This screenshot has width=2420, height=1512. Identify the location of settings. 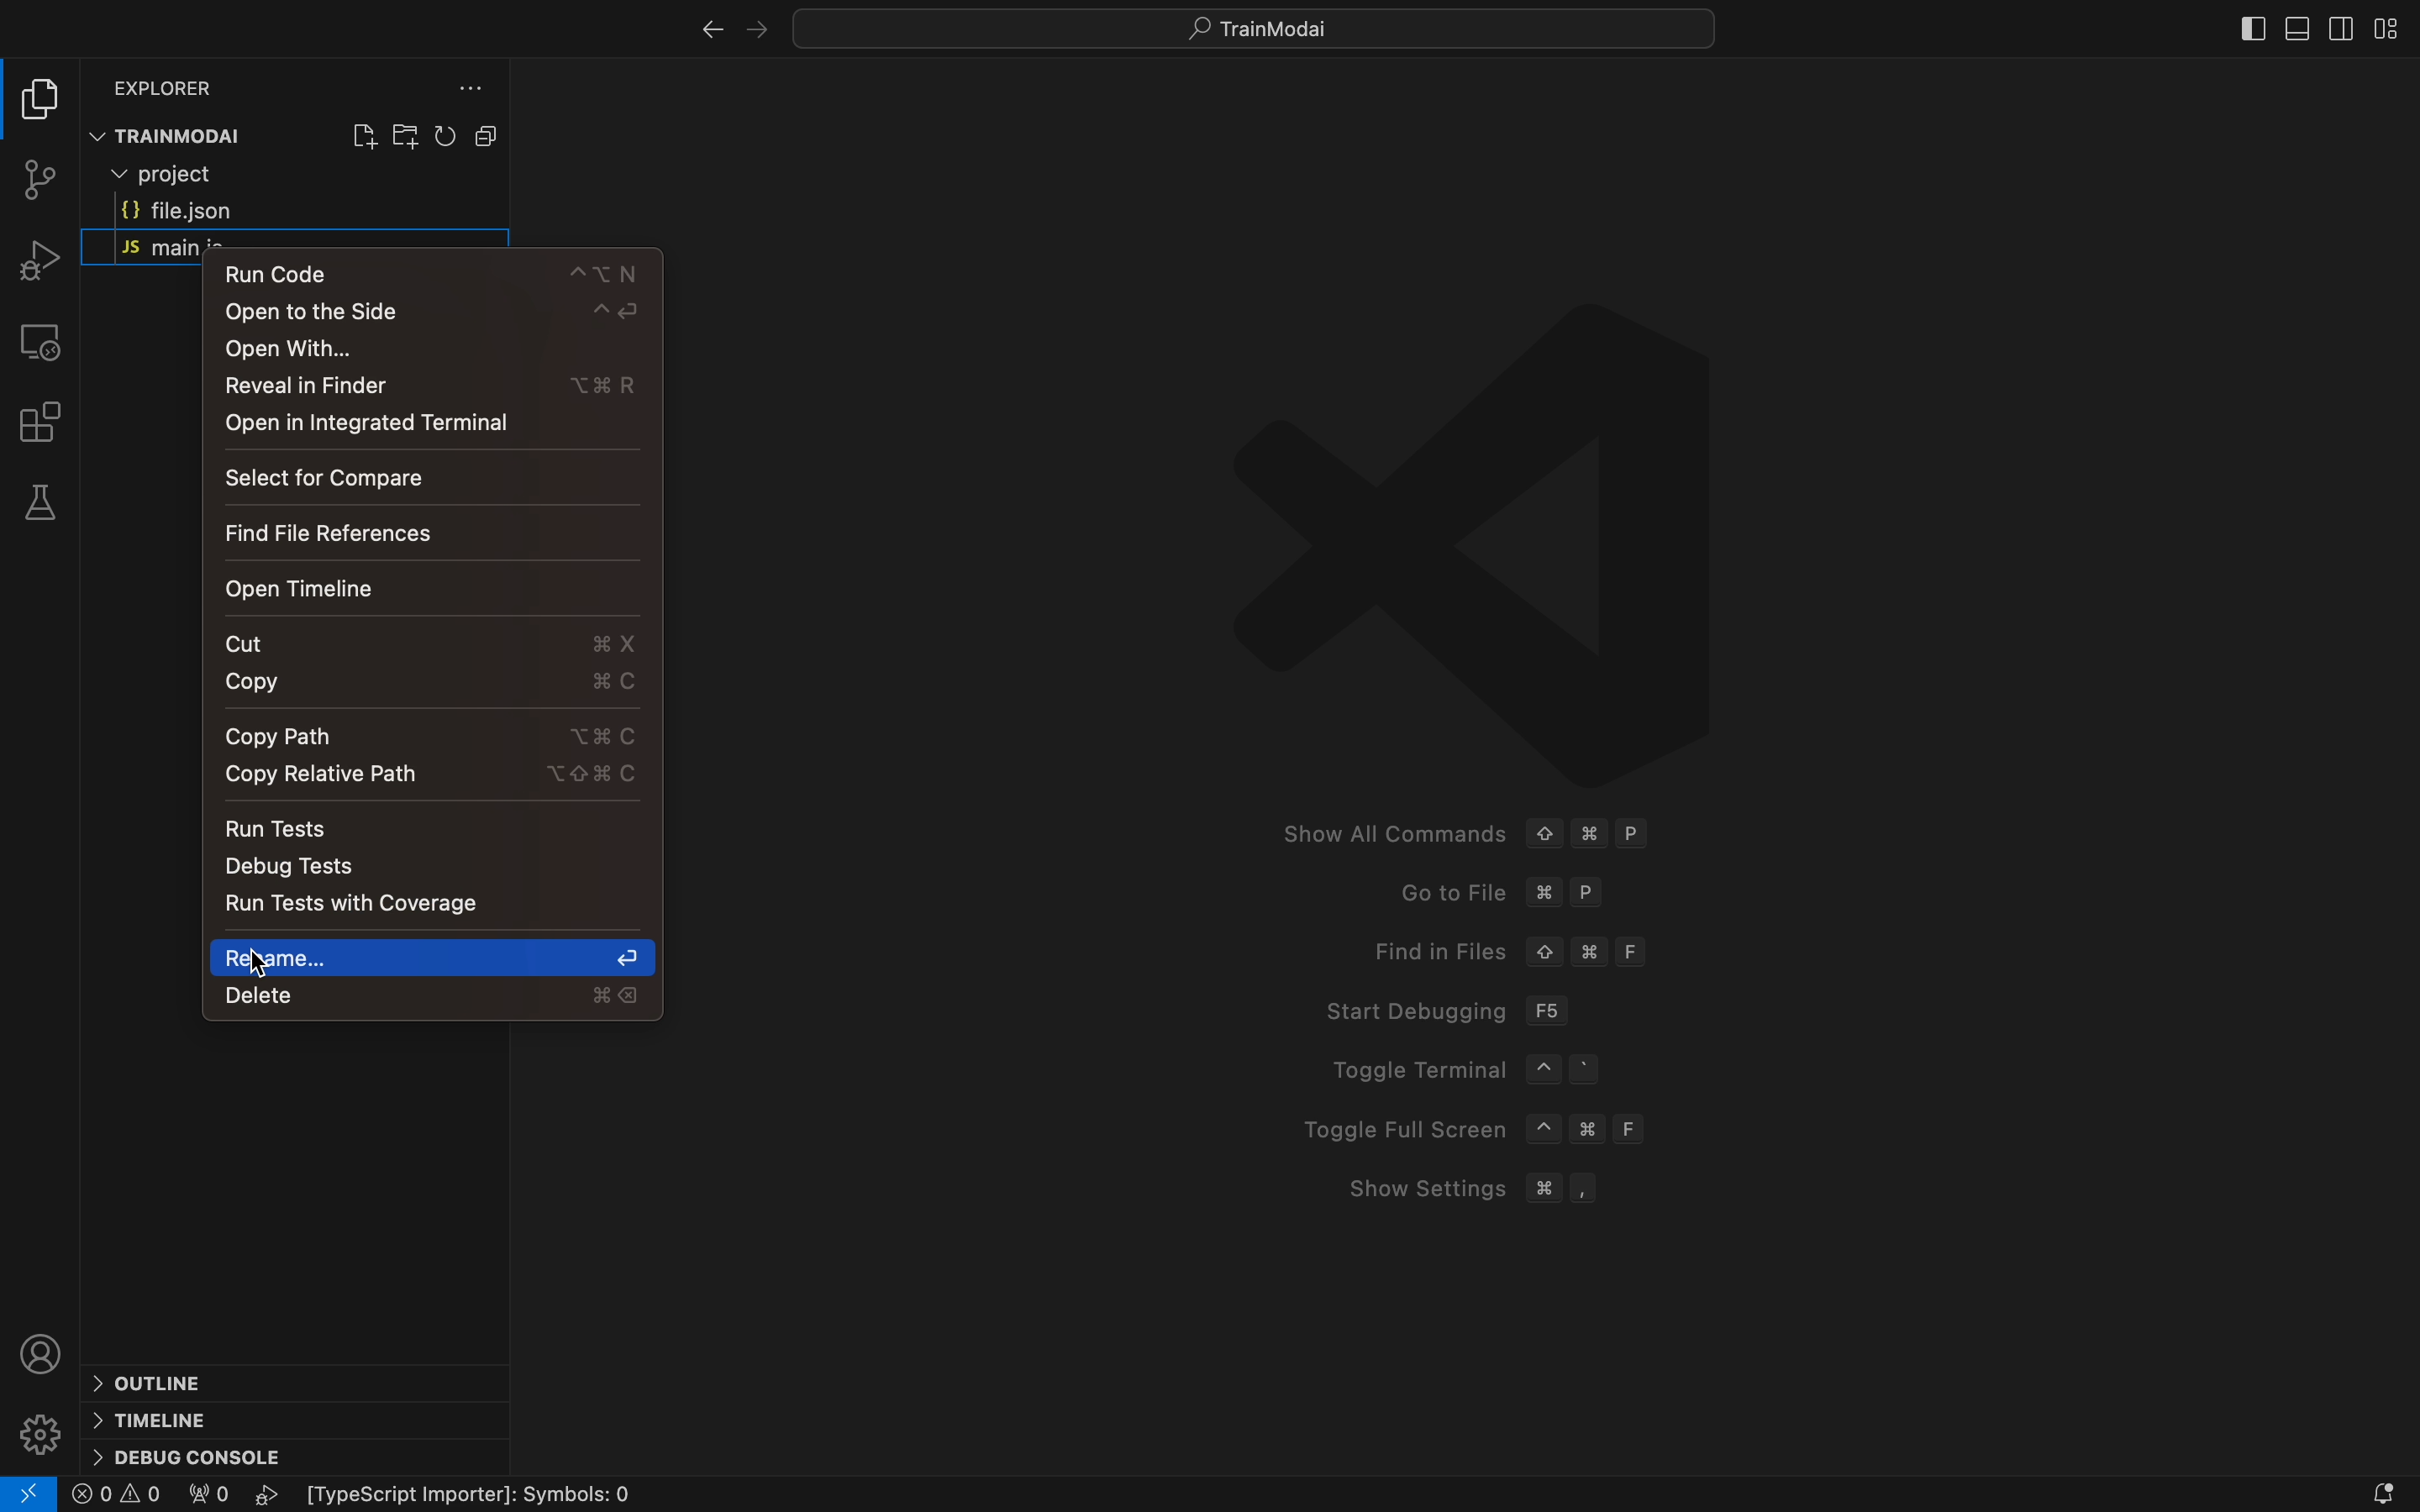
(40, 1434).